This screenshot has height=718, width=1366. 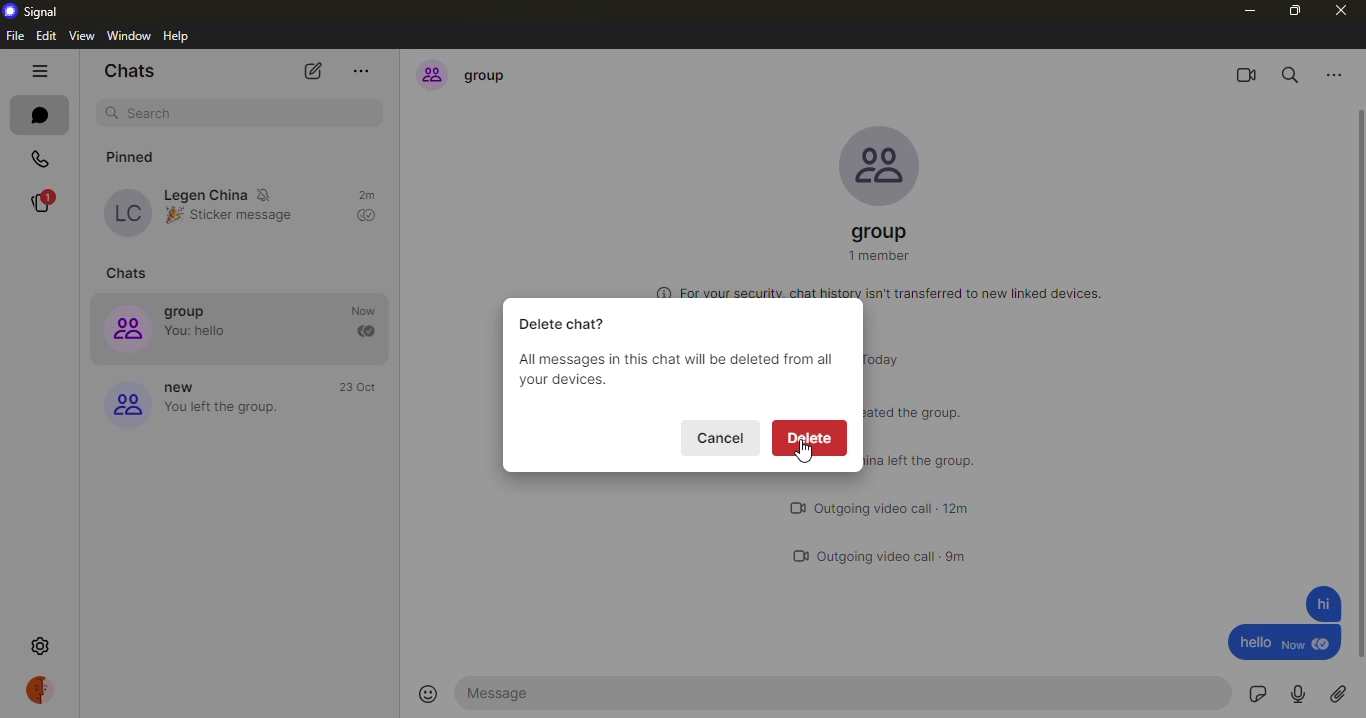 I want to click on file, so click(x=15, y=36).